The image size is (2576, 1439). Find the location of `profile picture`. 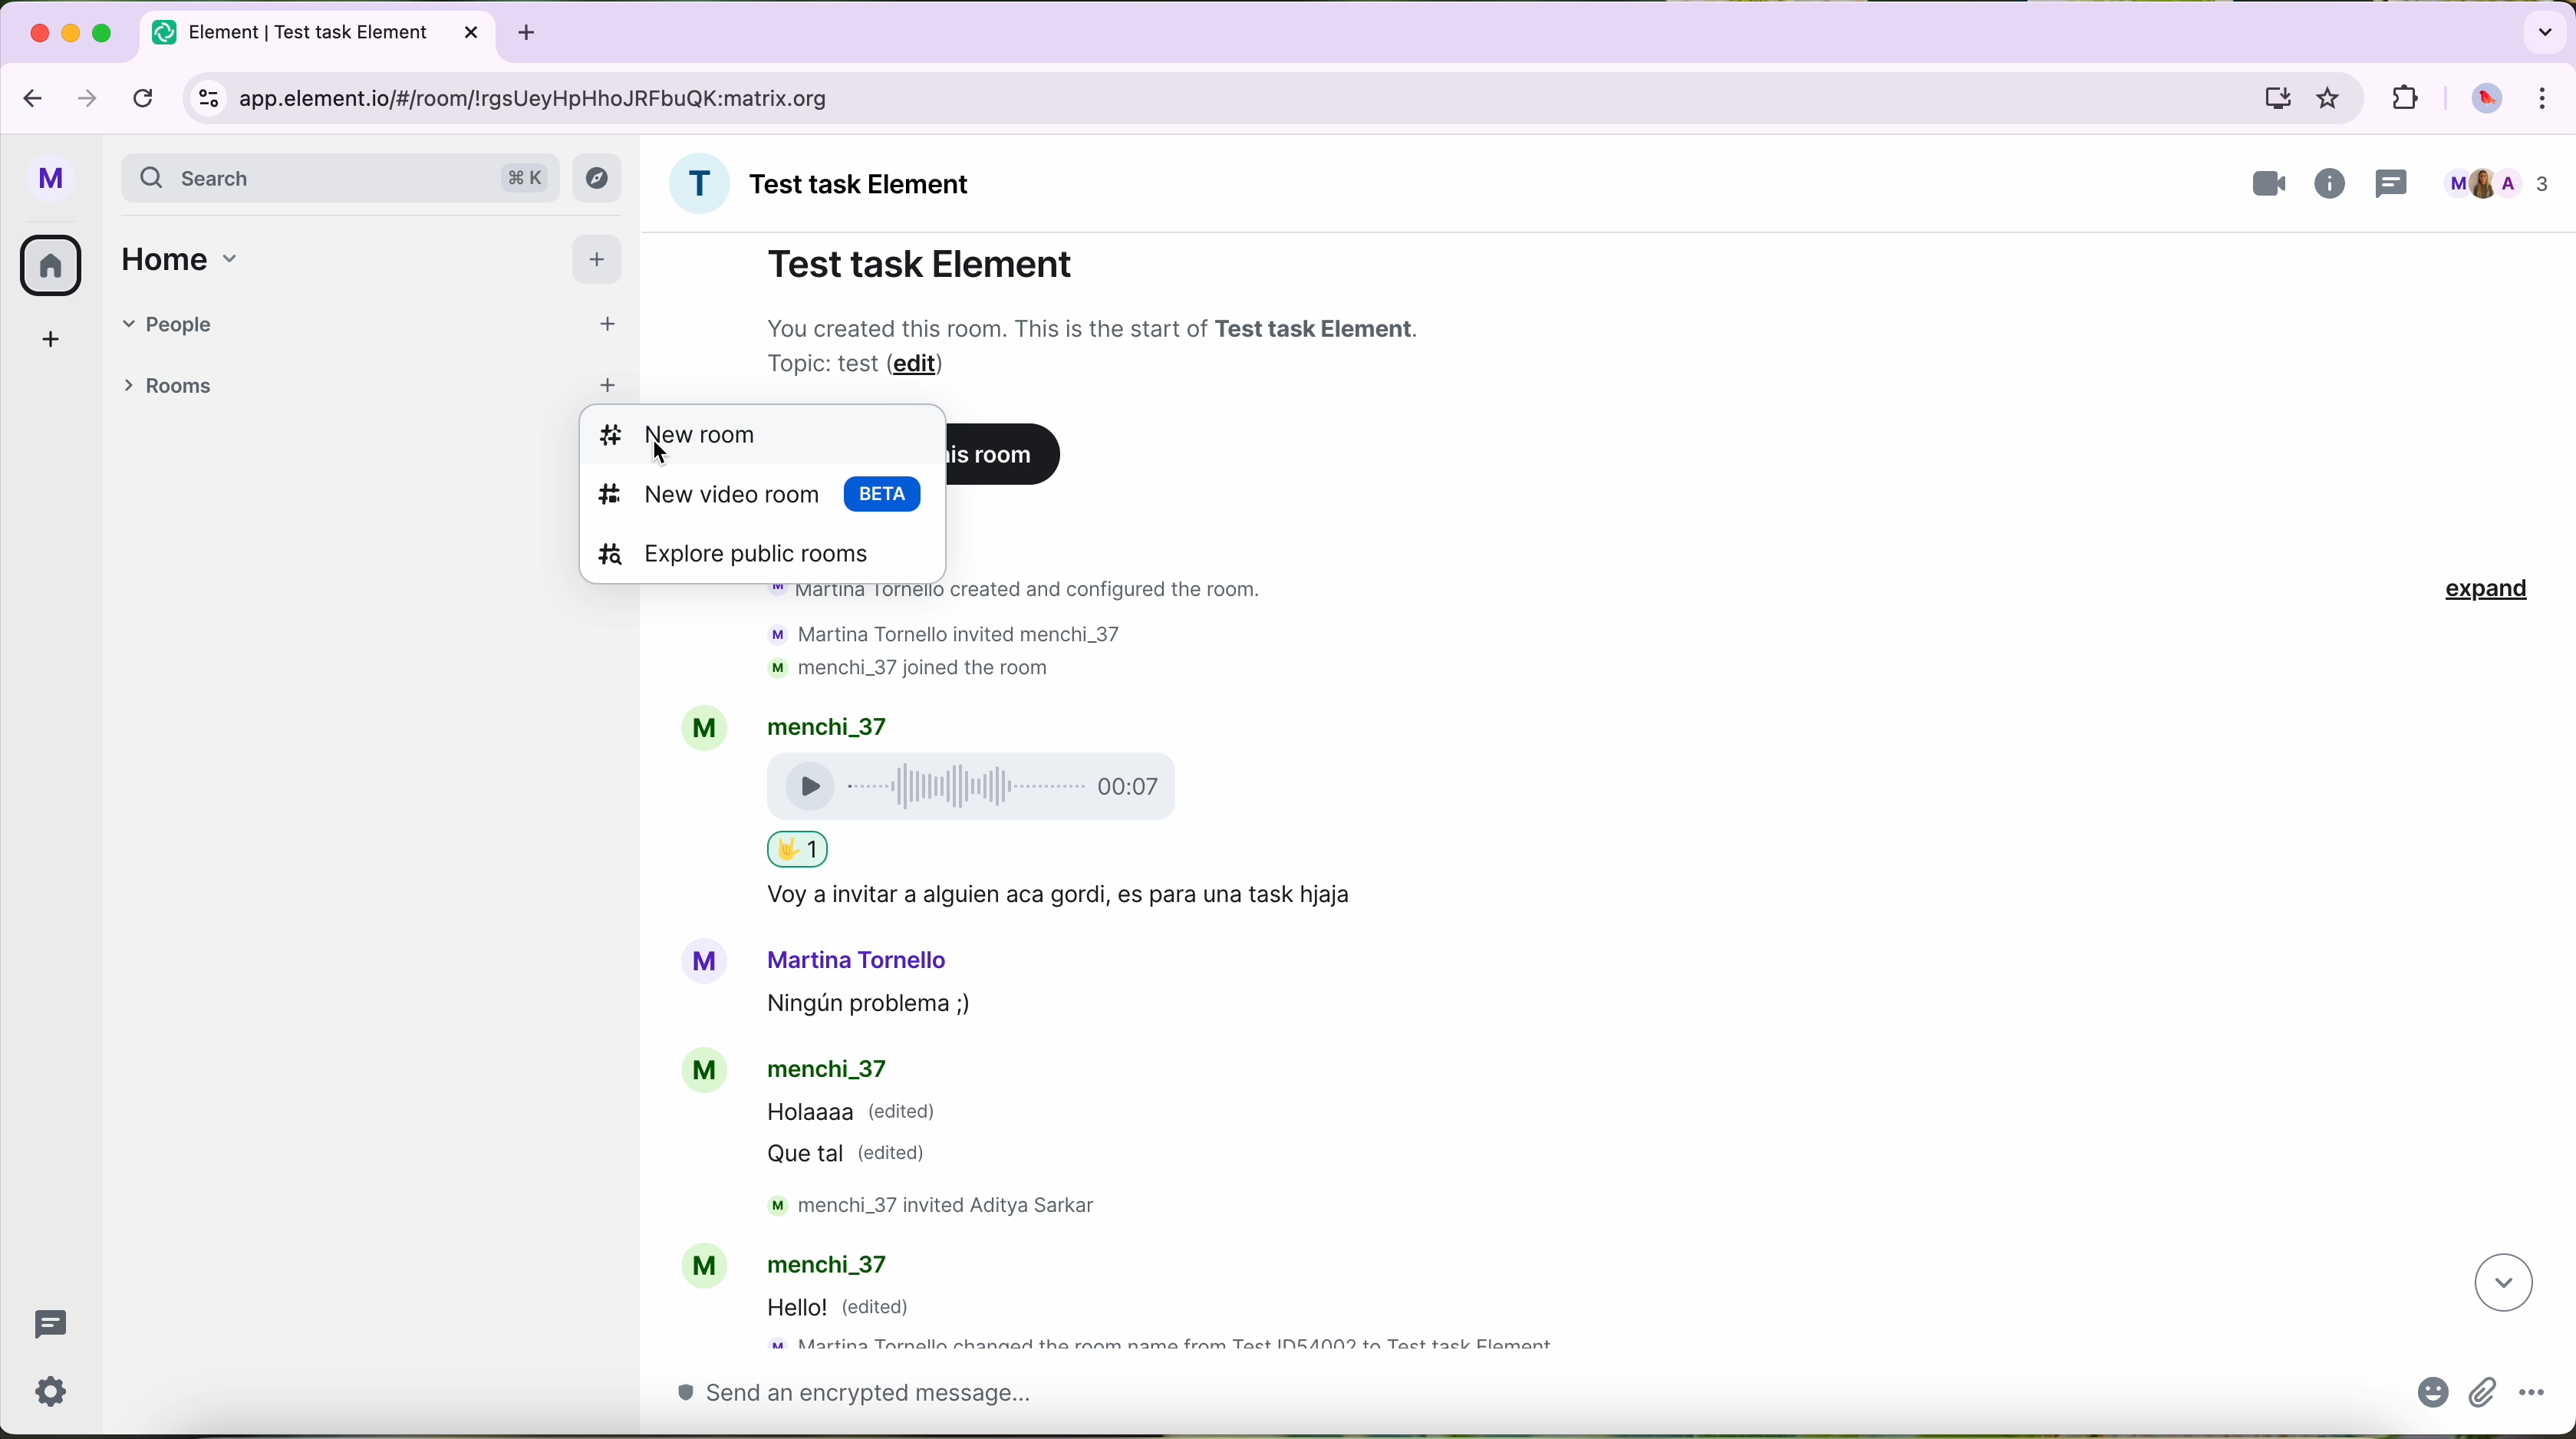

profile picture is located at coordinates (2486, 100).